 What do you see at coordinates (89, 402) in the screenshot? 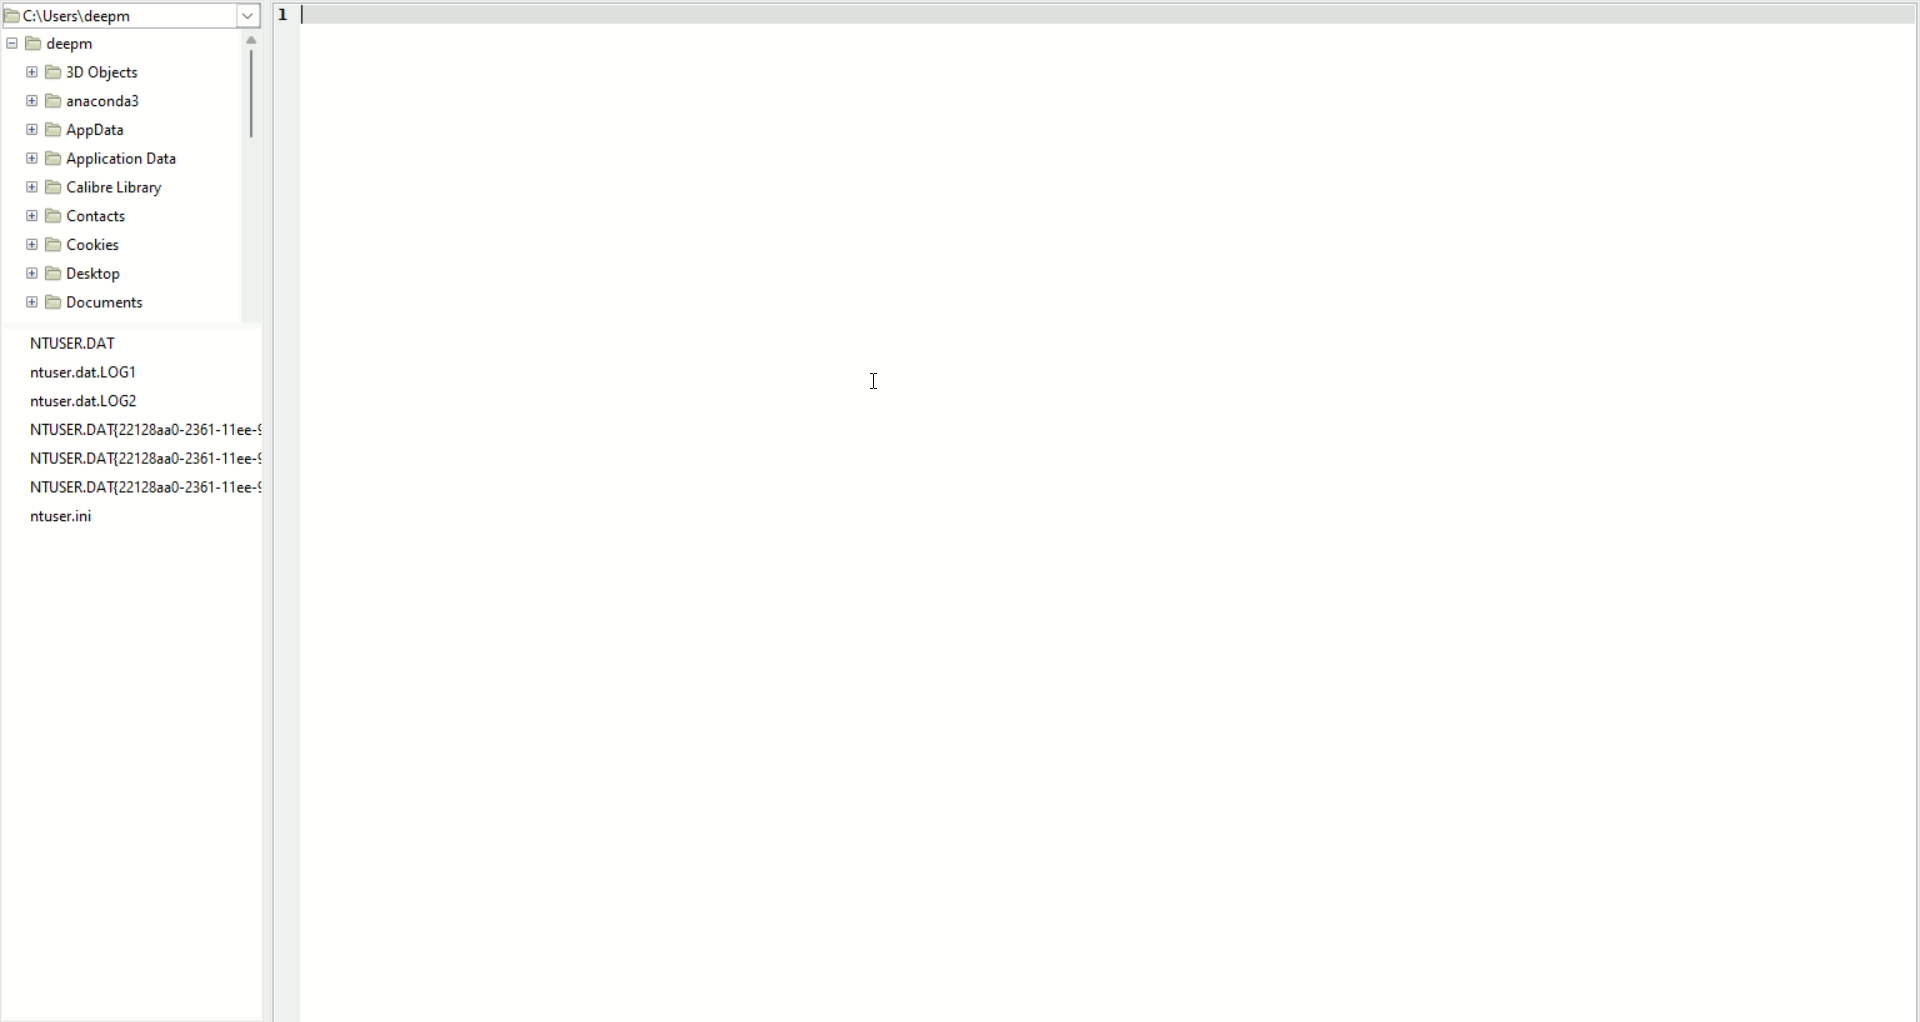
I see `file name` at bounding box center [89, 402].